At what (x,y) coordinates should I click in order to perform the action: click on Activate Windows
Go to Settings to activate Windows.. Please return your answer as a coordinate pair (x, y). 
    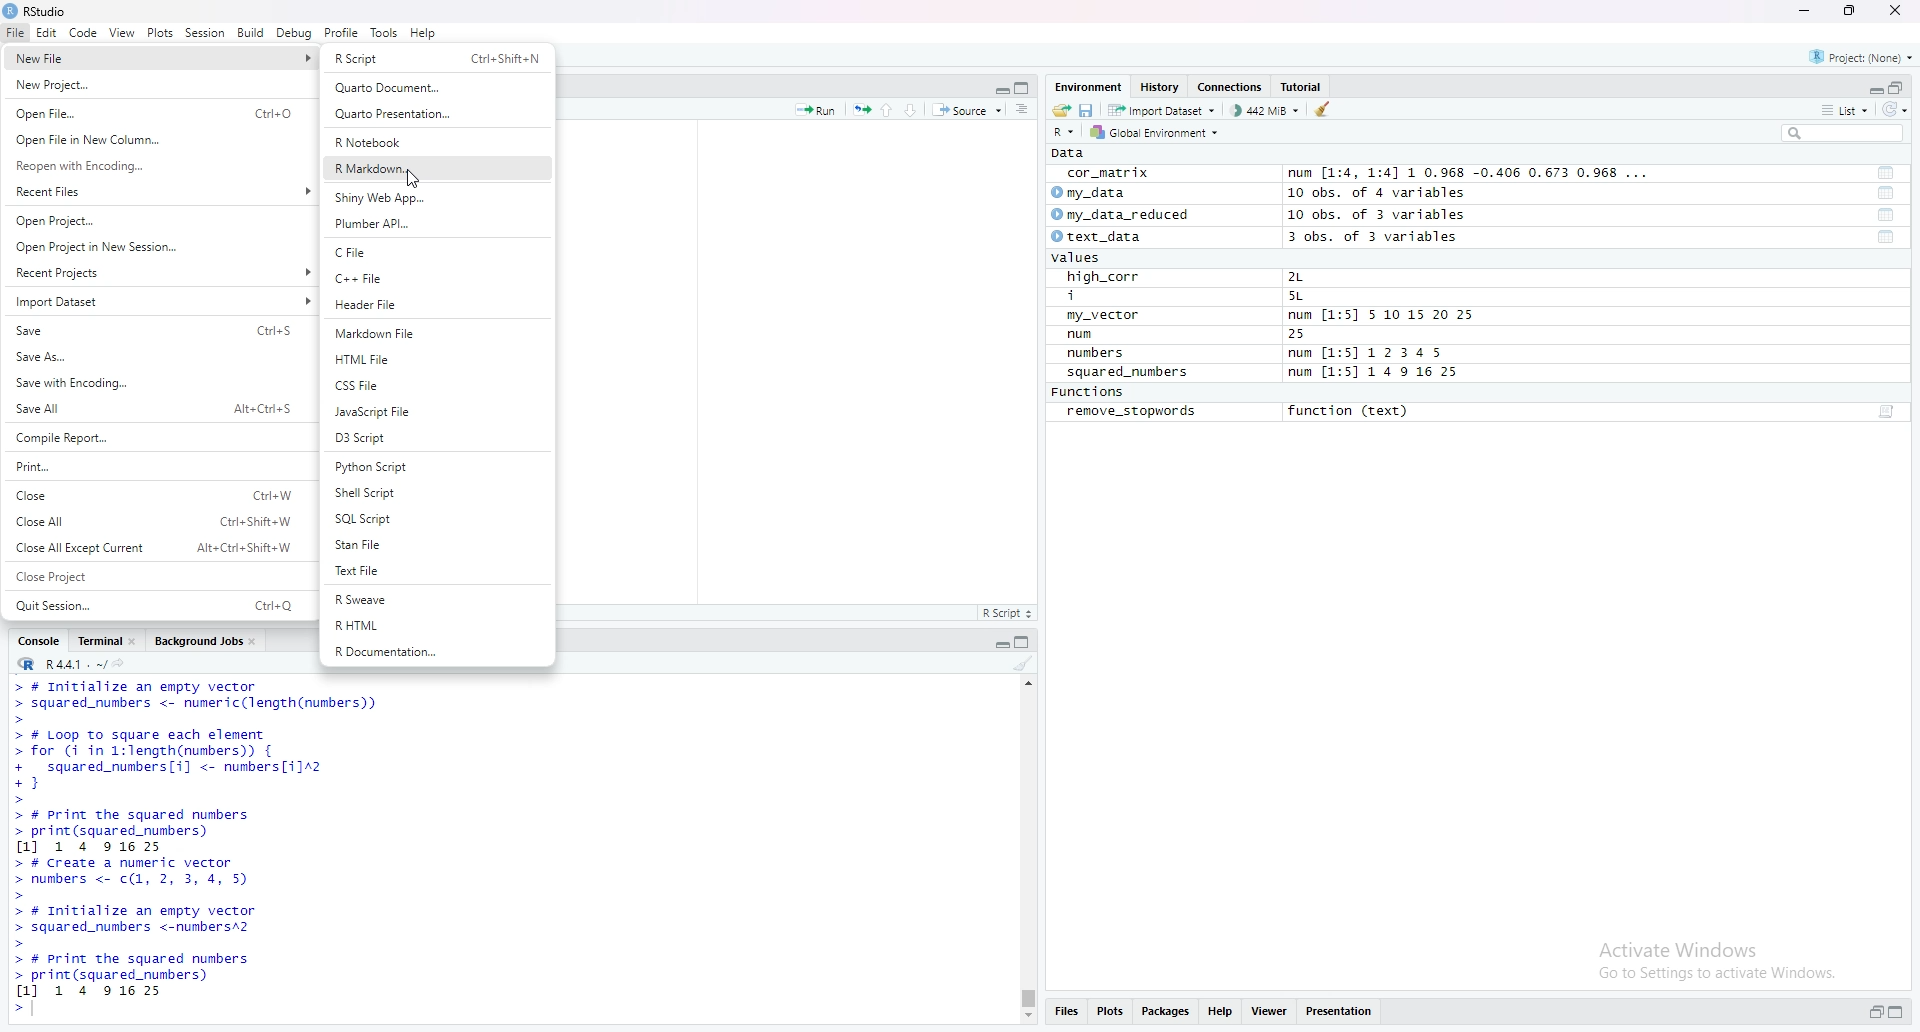
    Looking at the image, I should click on (1715, 958).